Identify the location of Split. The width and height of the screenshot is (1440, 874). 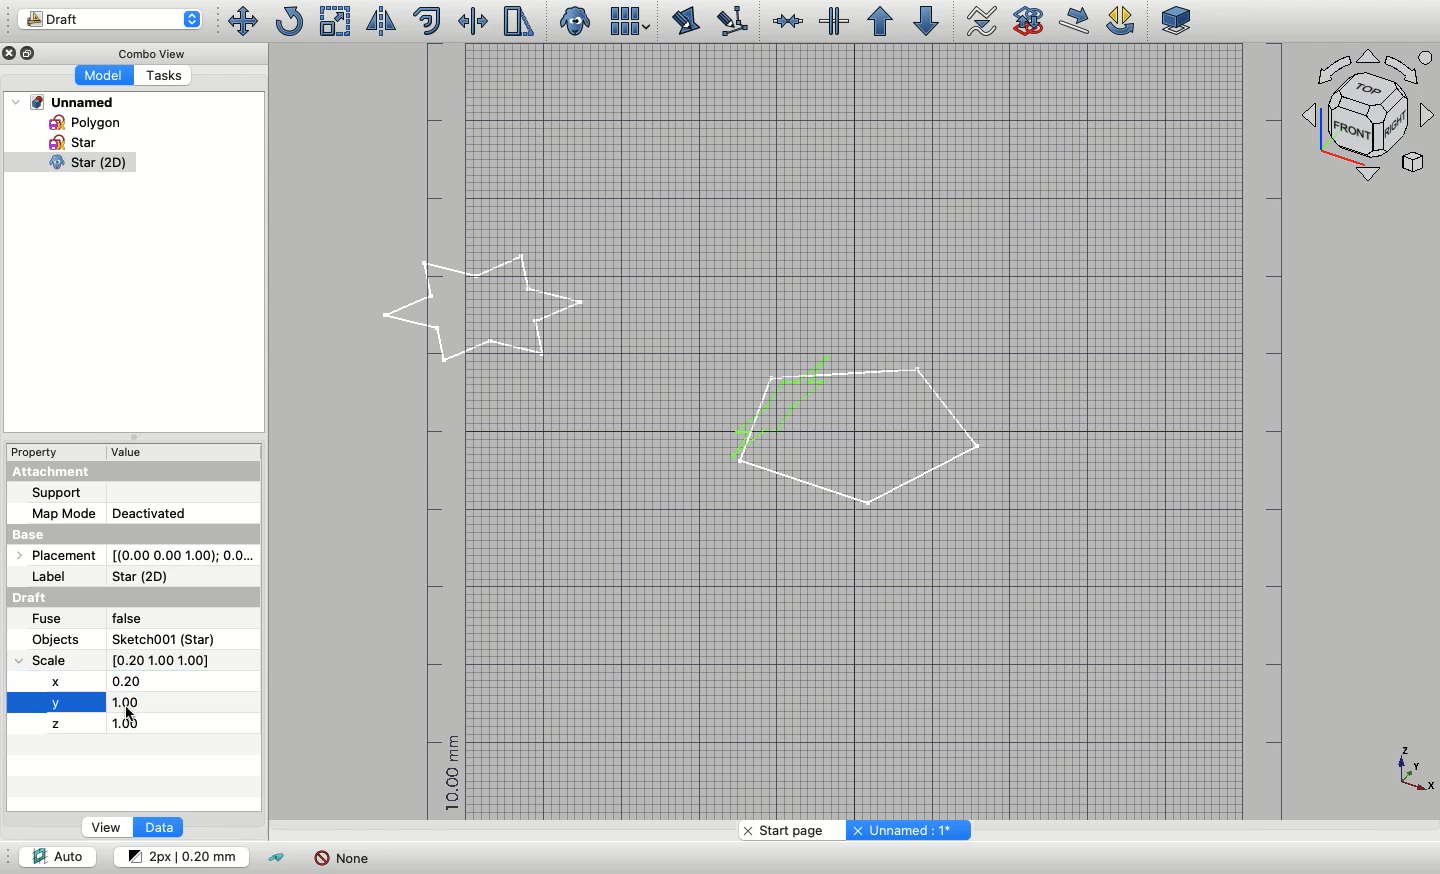
(833, 21).